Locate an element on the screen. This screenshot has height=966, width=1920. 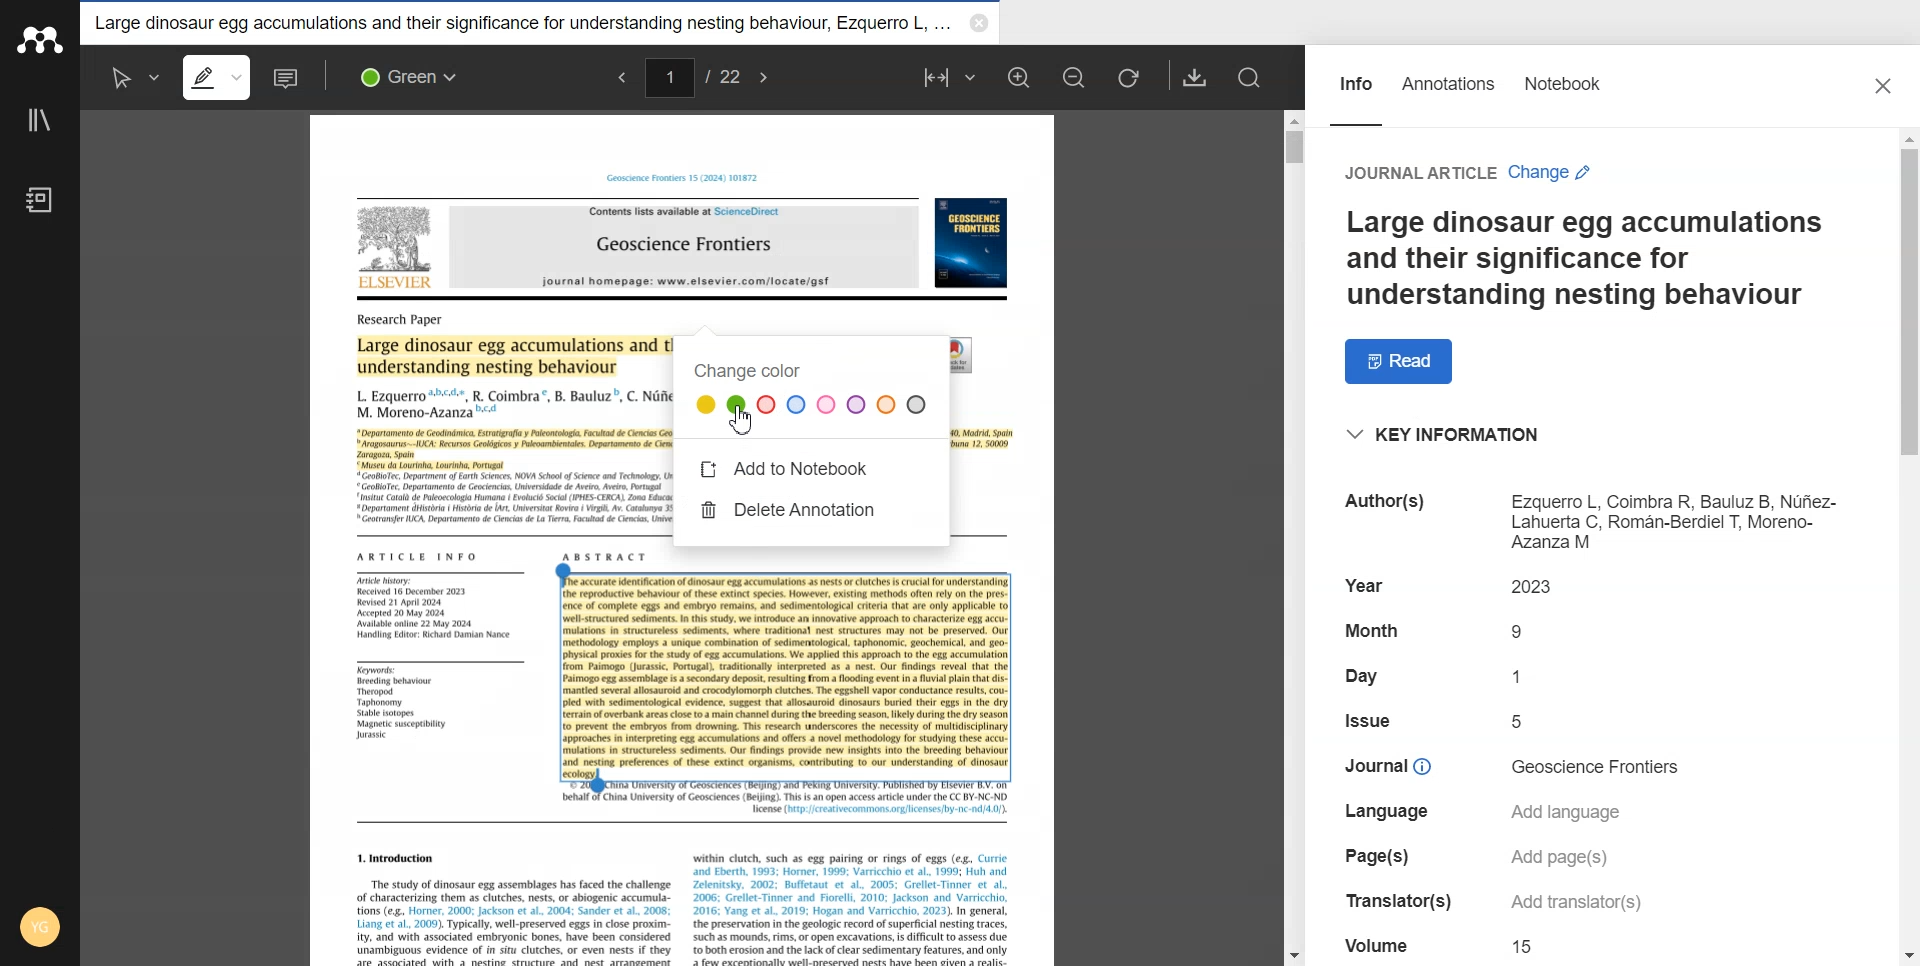
text is located at coordinates (1521, 721).